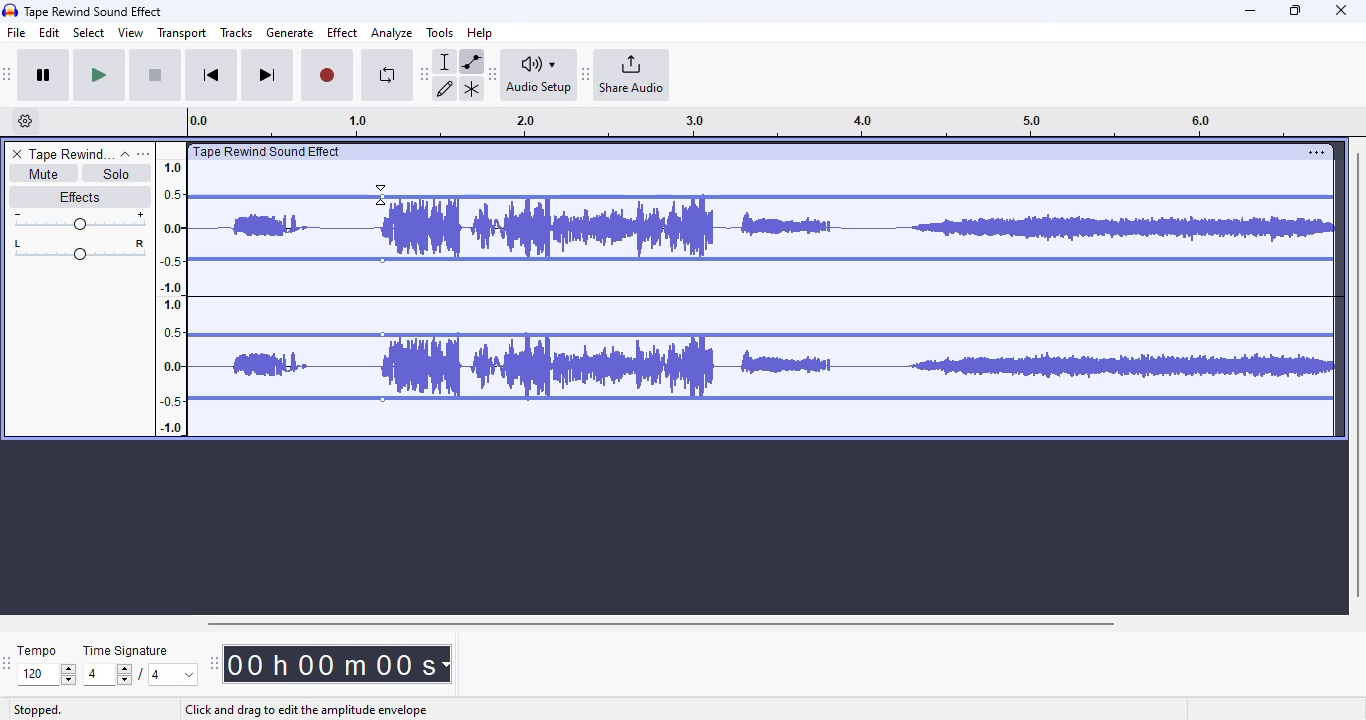  I want to click on solo, so click(117, 173).